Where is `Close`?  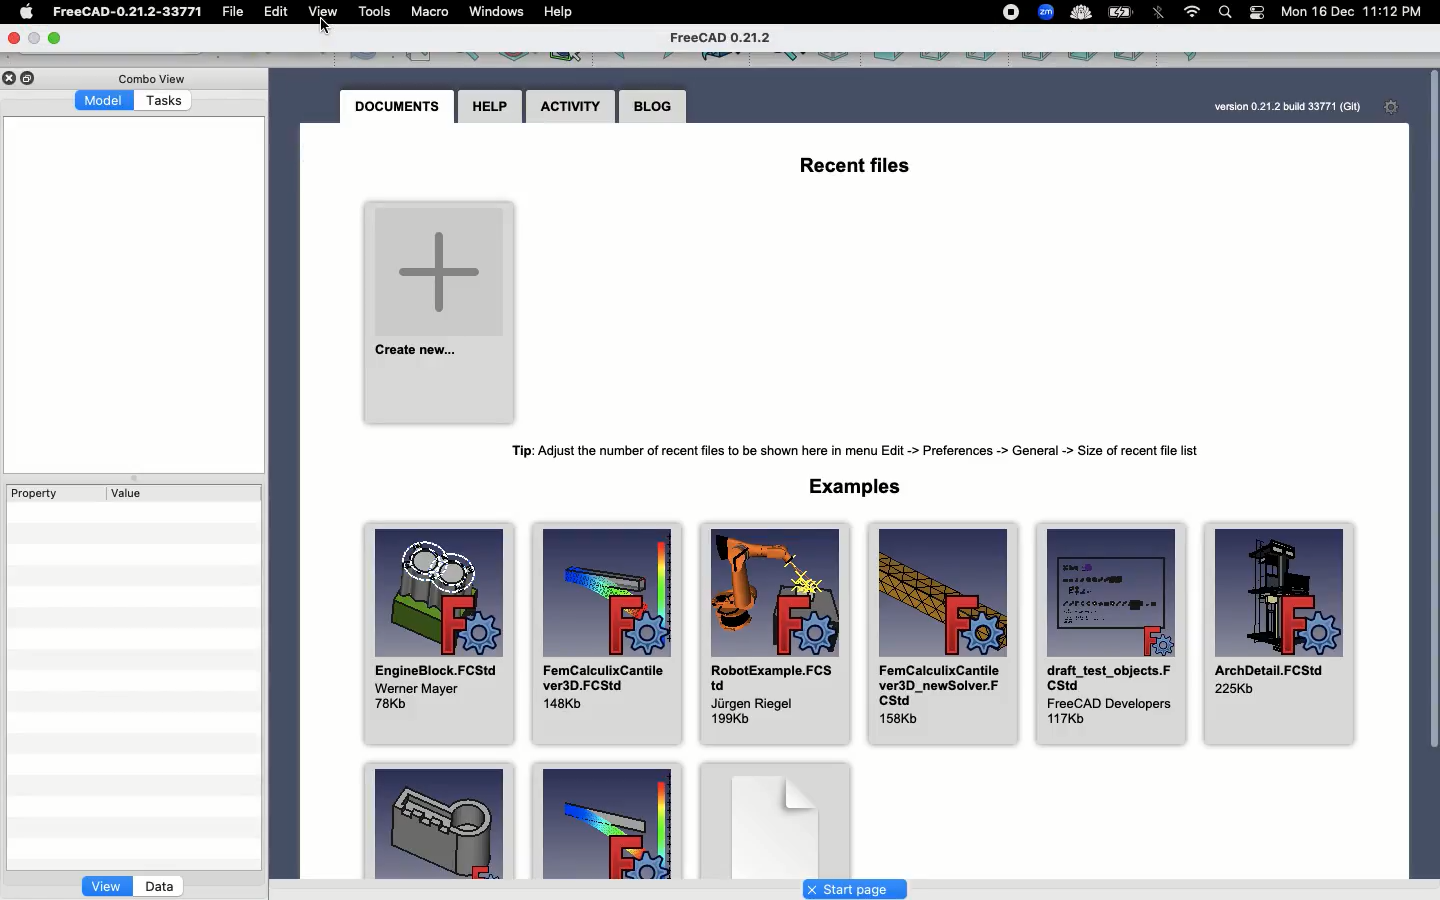 Close is located at coordinates (18, 39).